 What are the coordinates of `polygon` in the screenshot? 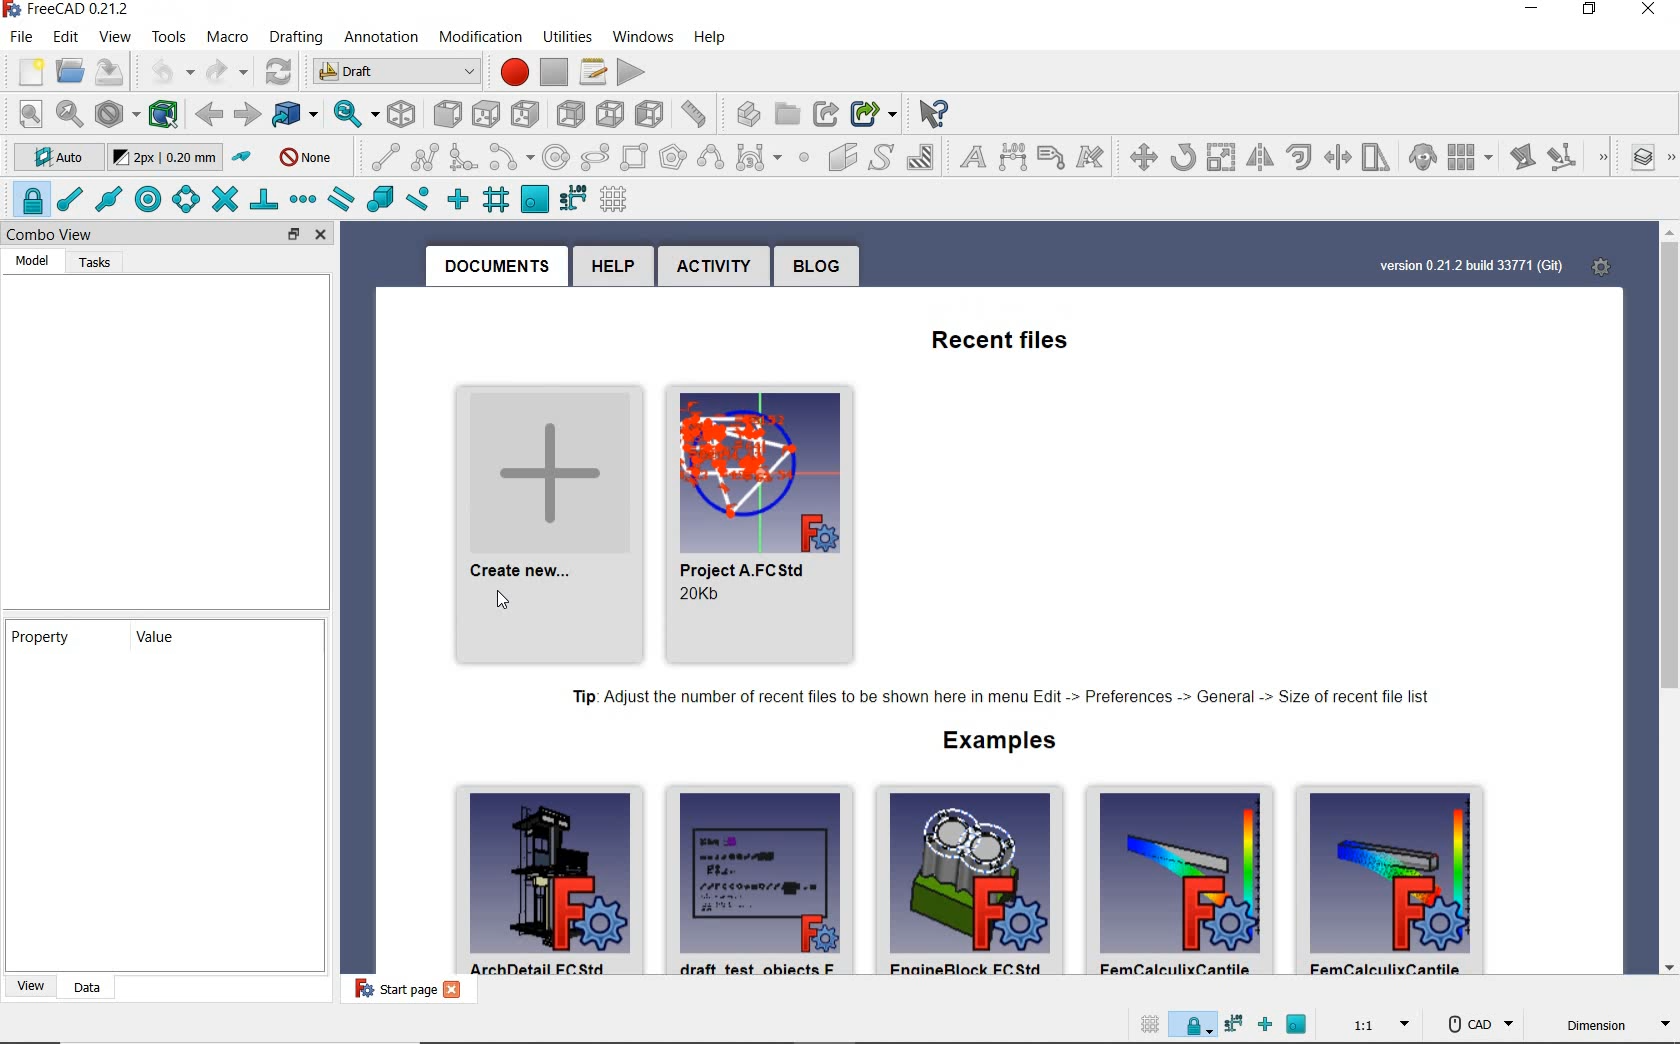 It's located at (674, 157).